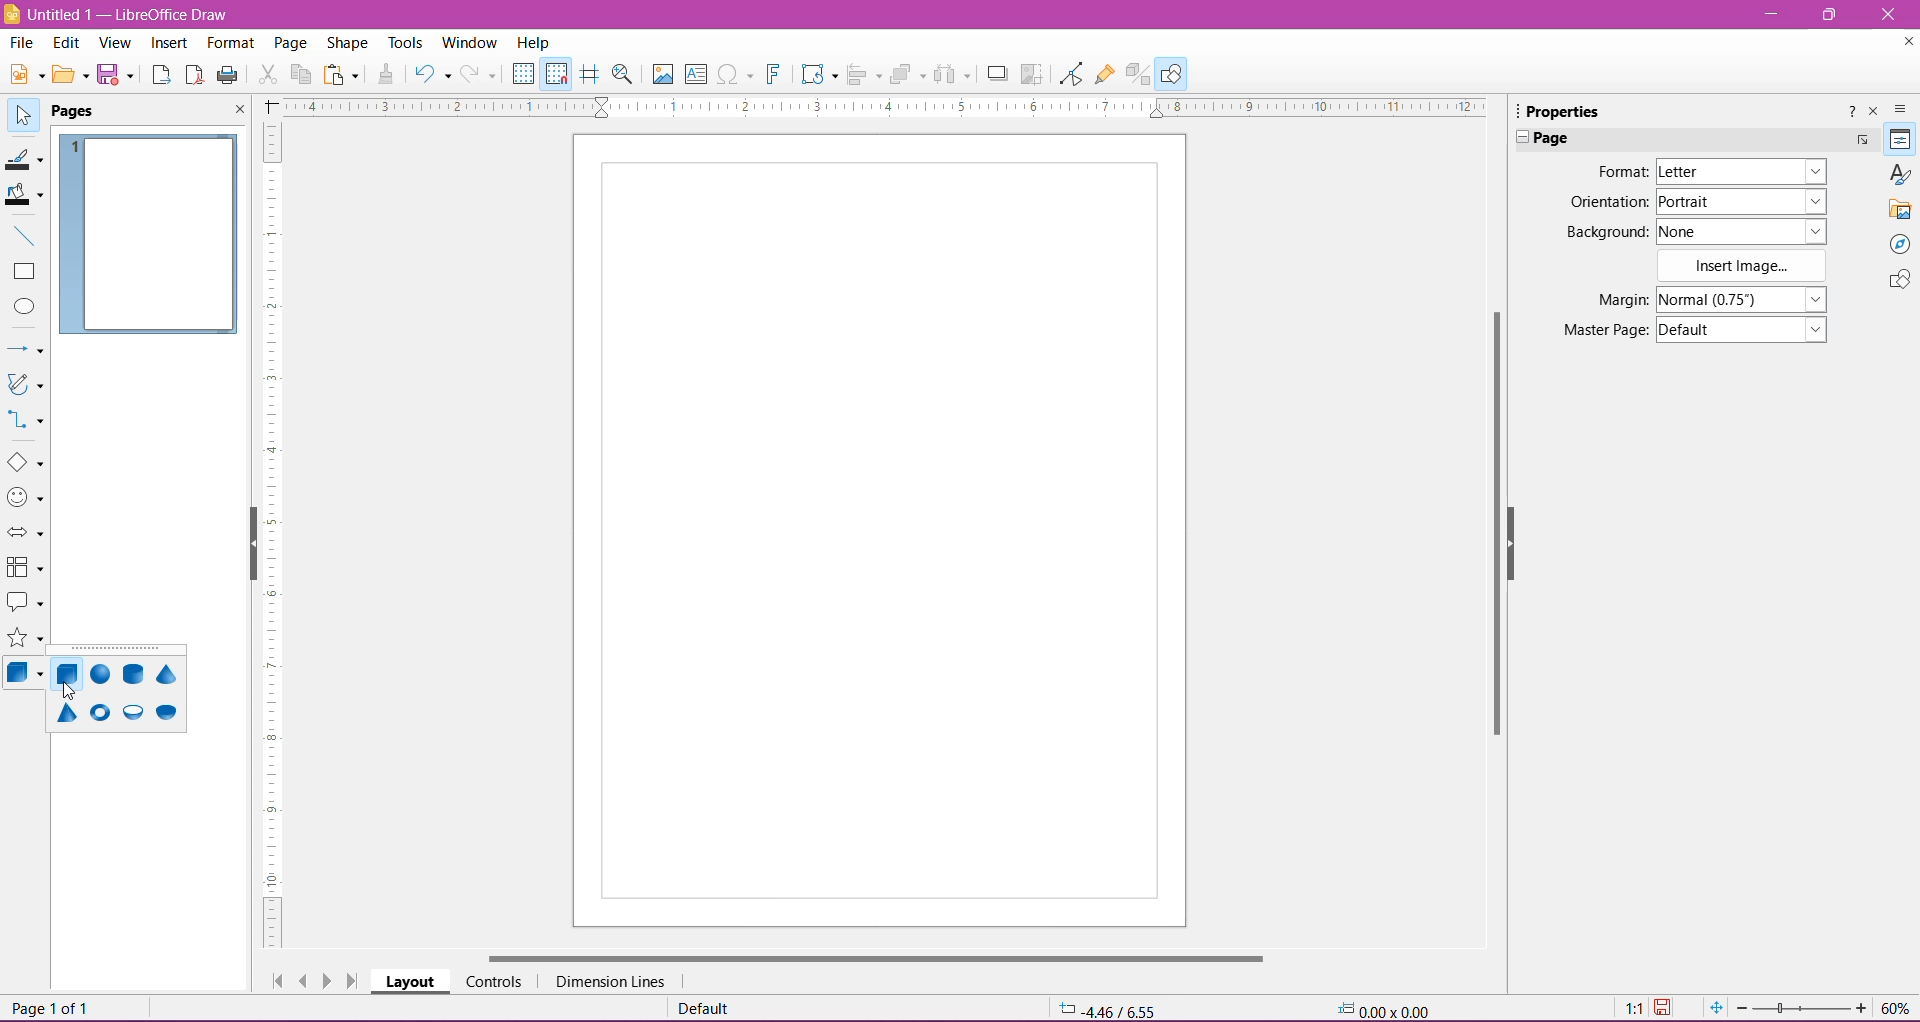 This screenshot has width=1920, height=1022. I want to click on Hide, so click(249, 545).